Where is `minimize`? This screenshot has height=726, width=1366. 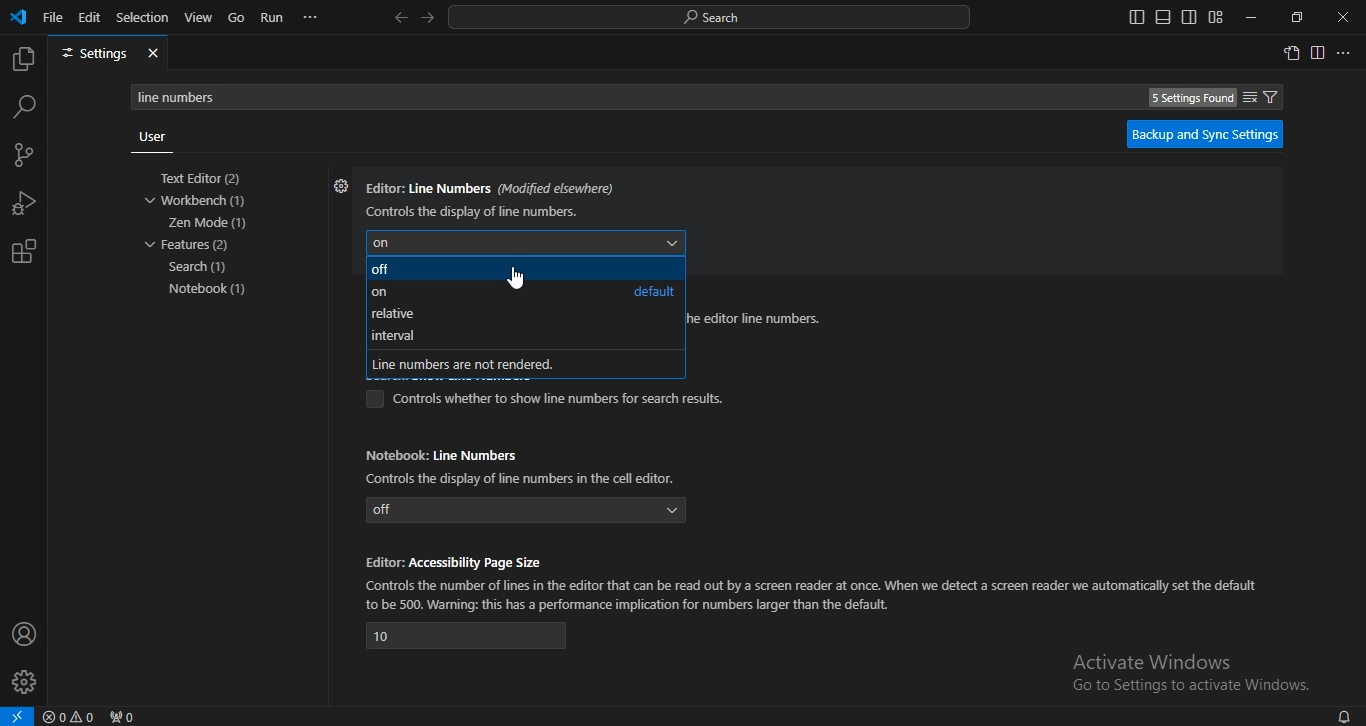
minimize is located at coordinates (1248, 18).